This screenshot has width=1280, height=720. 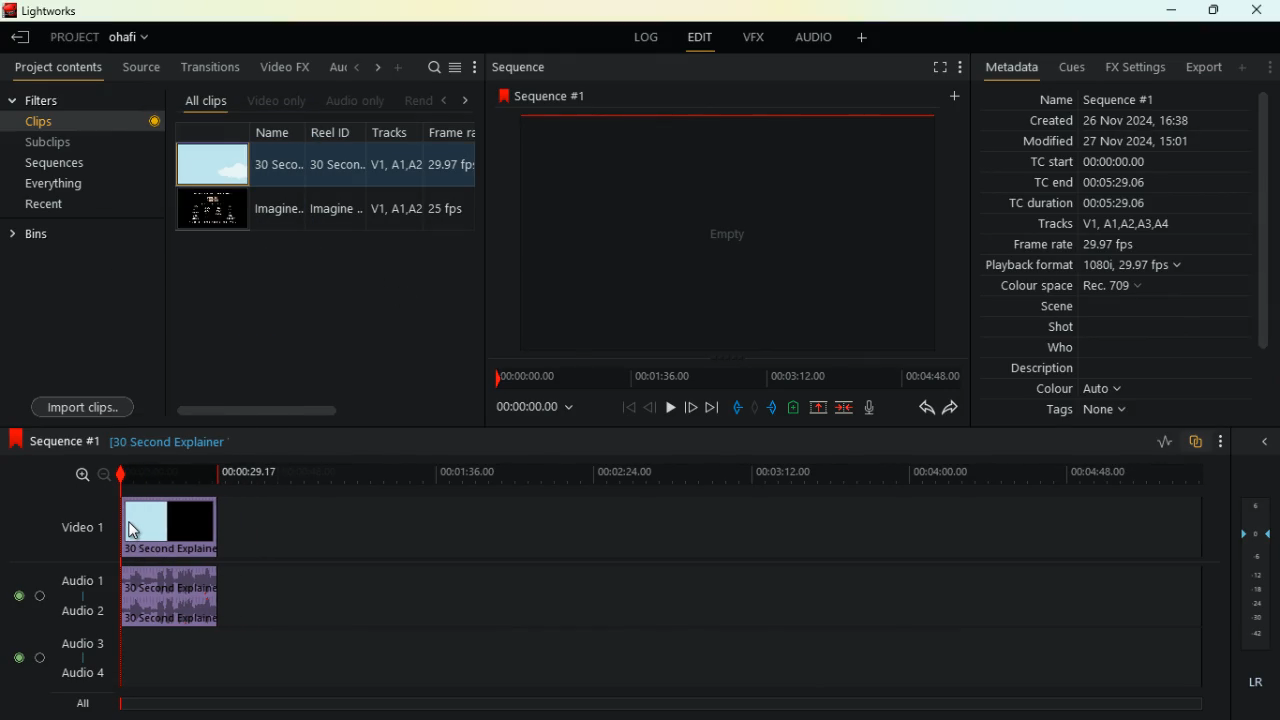 What do you see at coordinates (650, 704) in the screenshot?
I see `timeline` at bounding box center [650, 704].